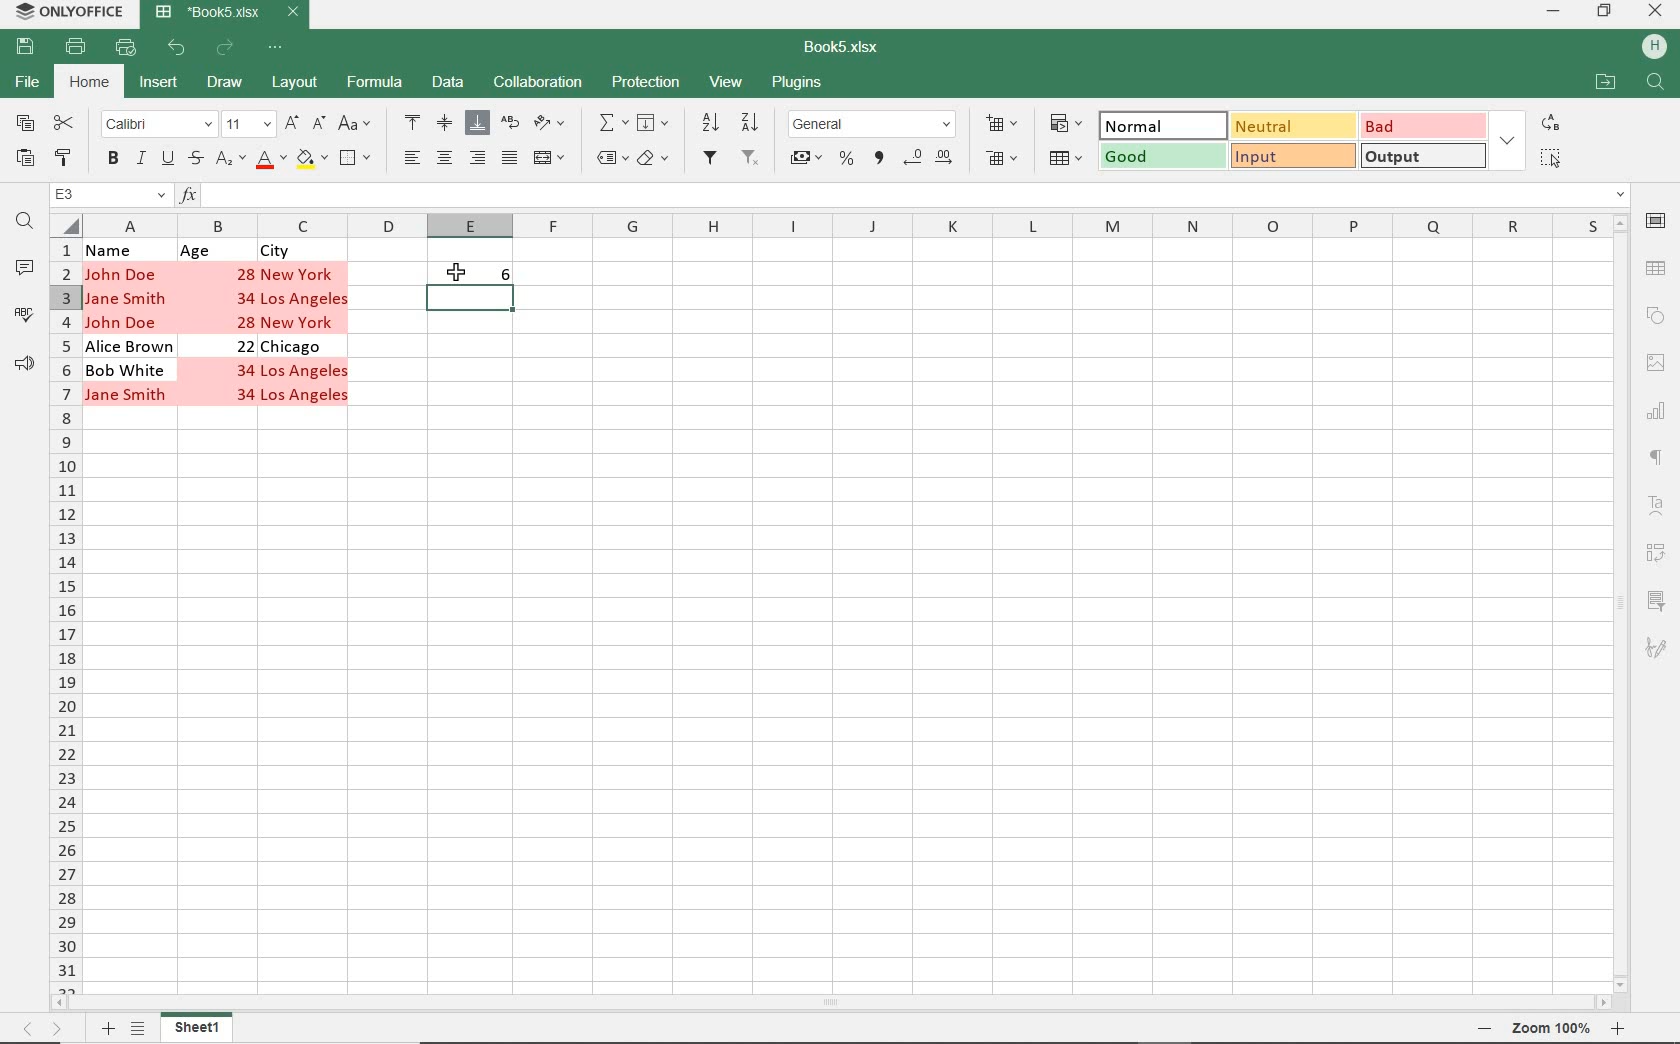 This screenshot has height=1044, width=1680. What do you see at coordinates (356, 125) in the screenshot?
I see `CHANGE CASE` at bounding box center [356, 125].